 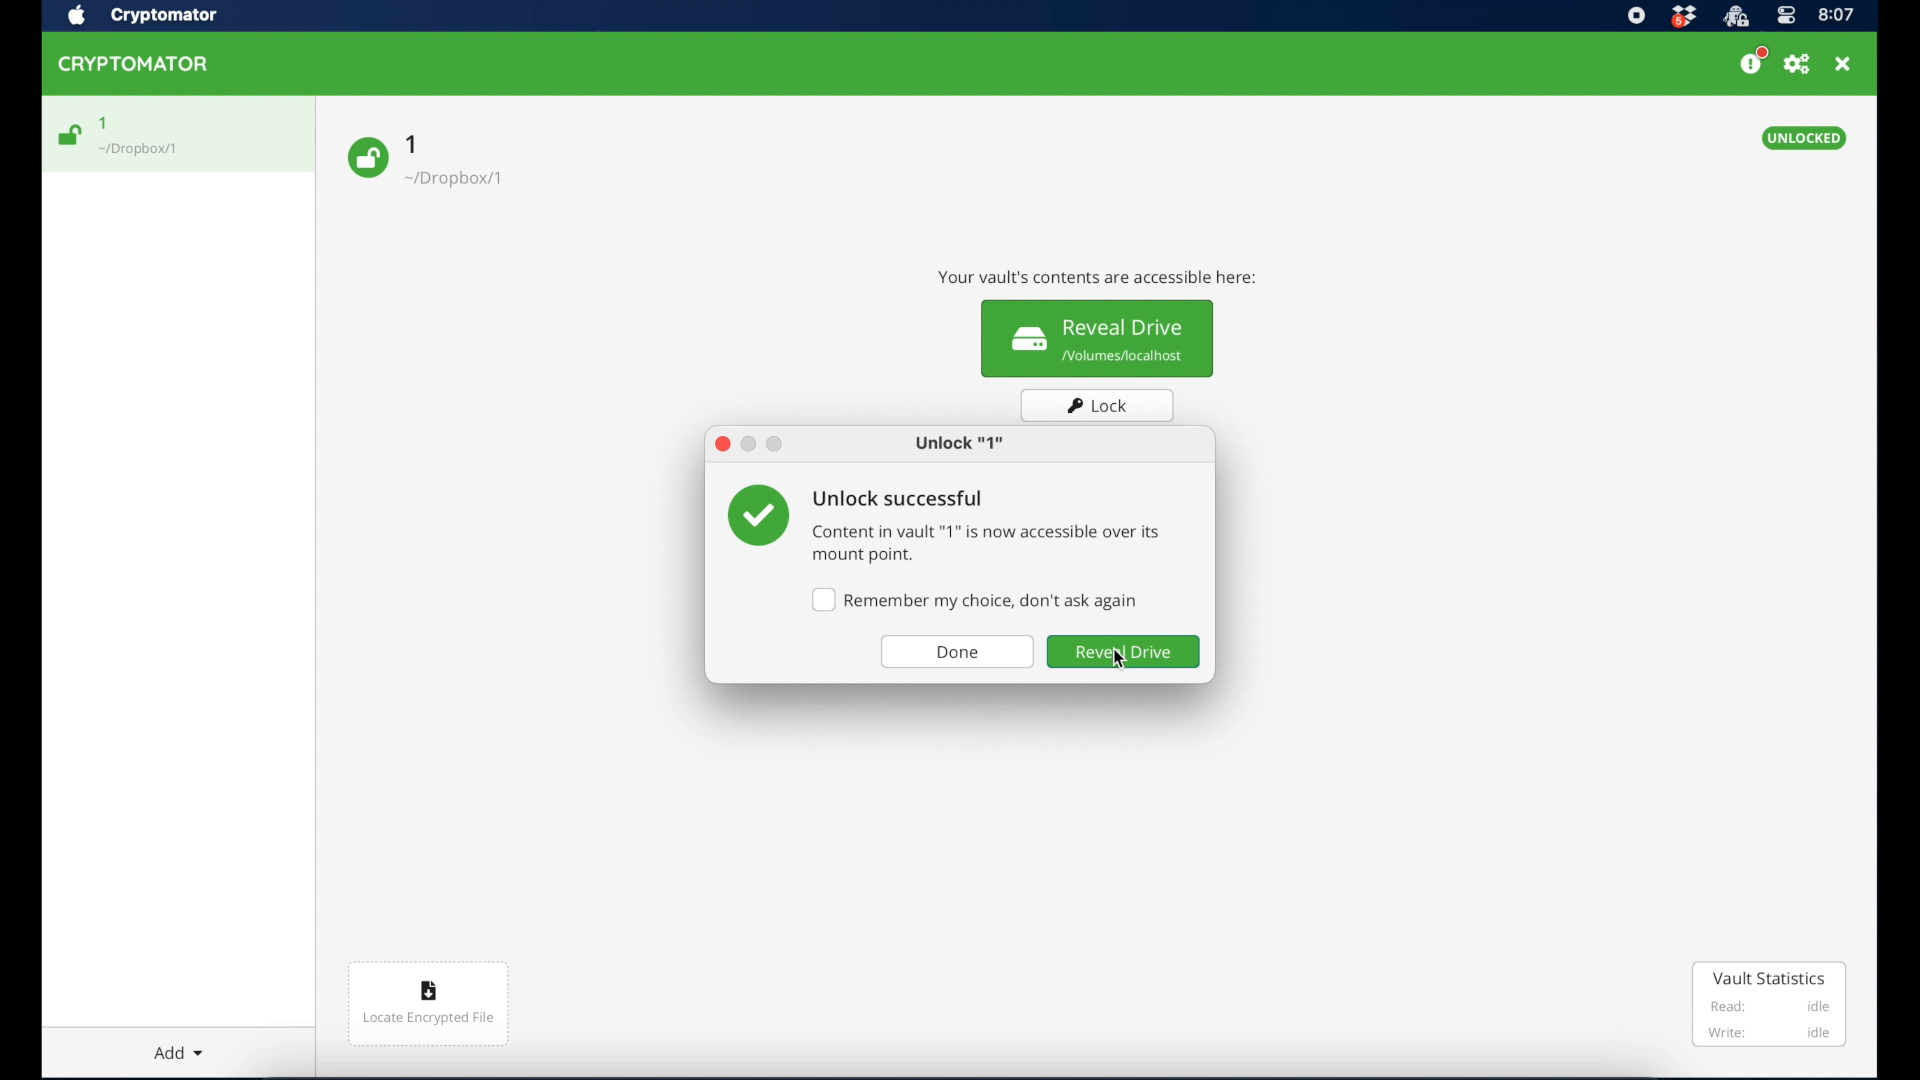 I want to click on unlocked icon, so click(x=367, y=158).